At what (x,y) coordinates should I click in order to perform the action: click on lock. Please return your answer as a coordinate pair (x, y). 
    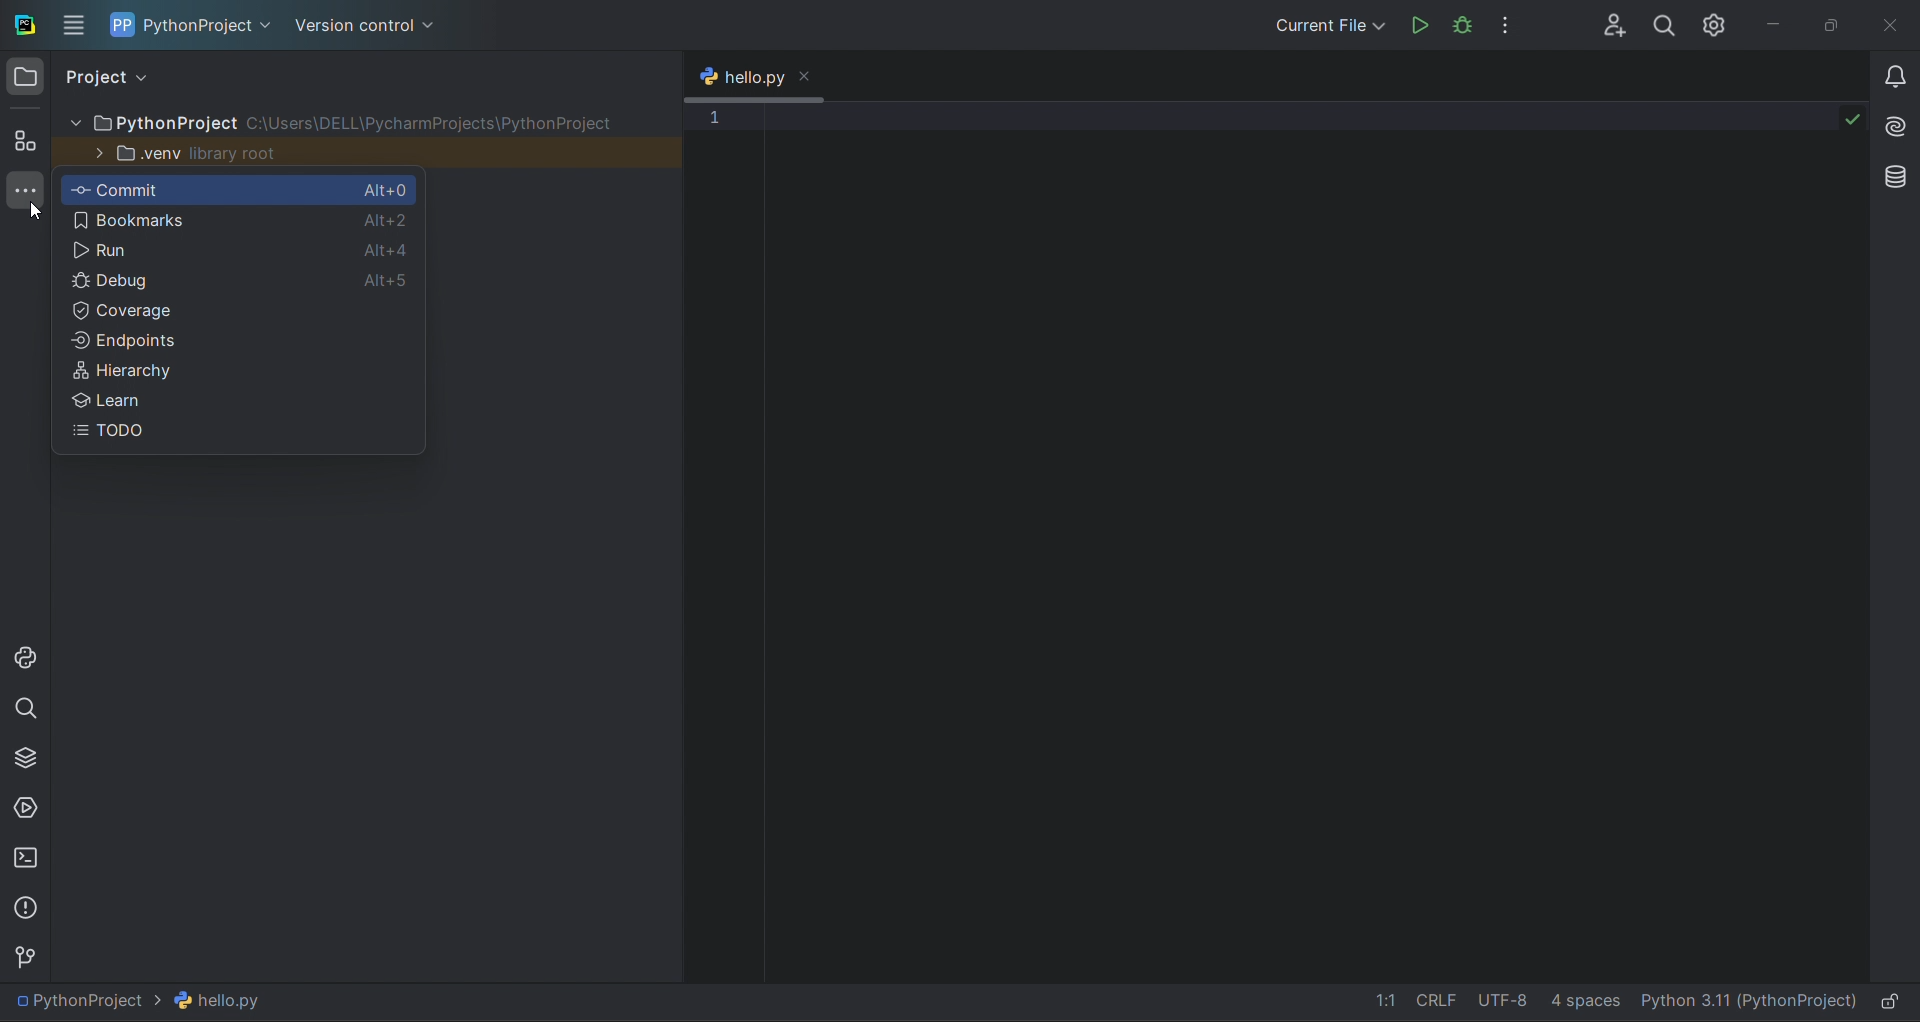
    Looking at the image, I should click on (1894, 1003).